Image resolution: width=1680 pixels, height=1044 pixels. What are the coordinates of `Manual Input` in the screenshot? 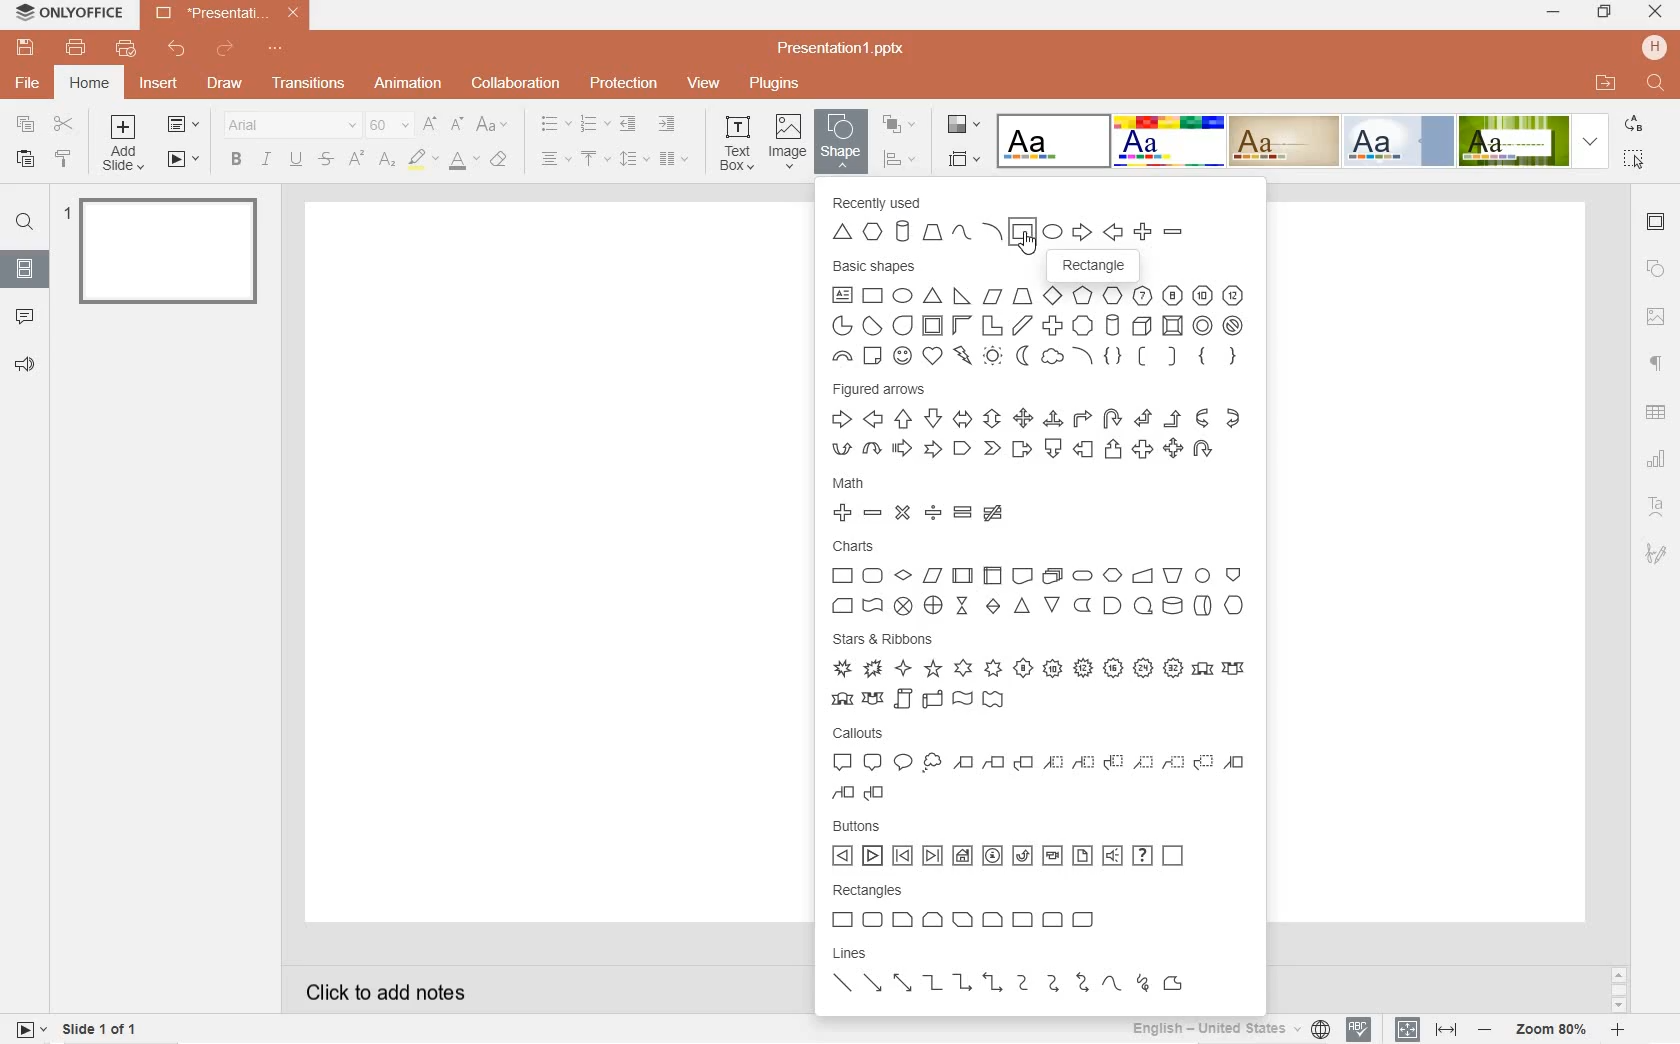 It's located at (1143, 576).